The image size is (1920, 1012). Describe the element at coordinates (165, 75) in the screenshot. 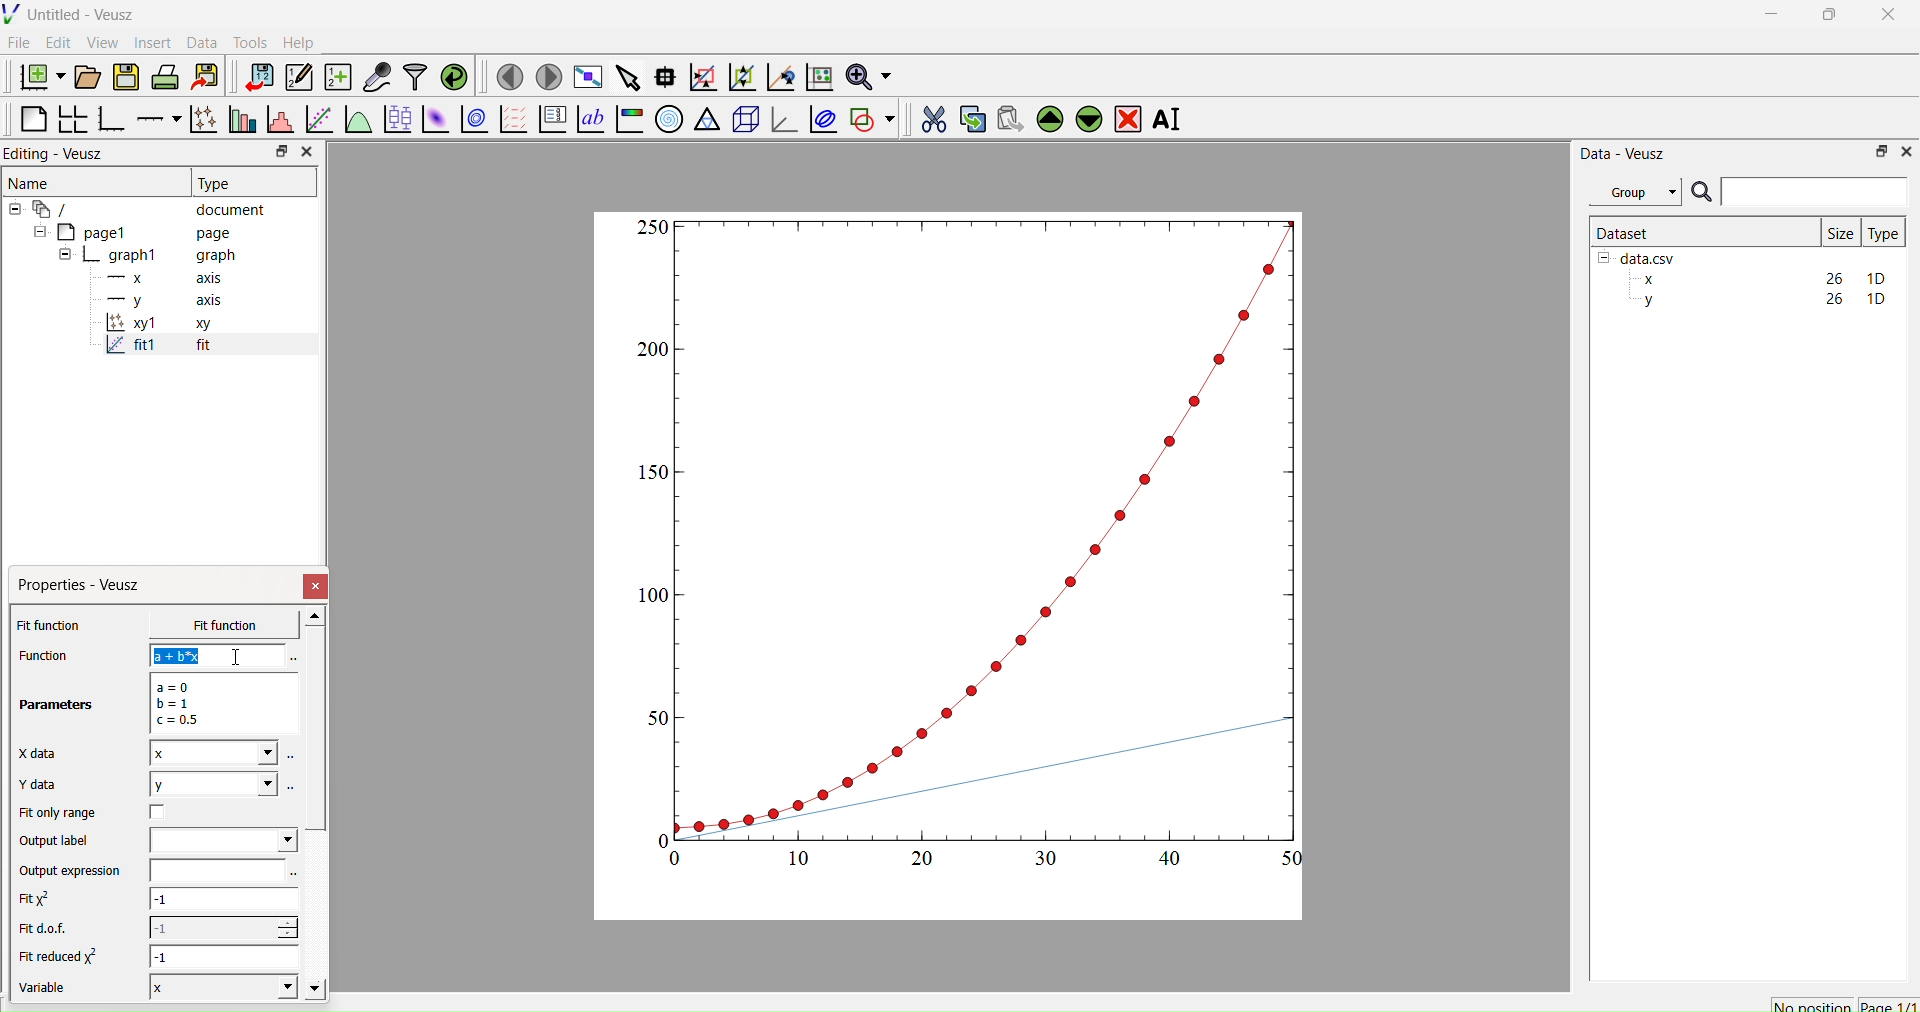

I see `Print the document` at that location.